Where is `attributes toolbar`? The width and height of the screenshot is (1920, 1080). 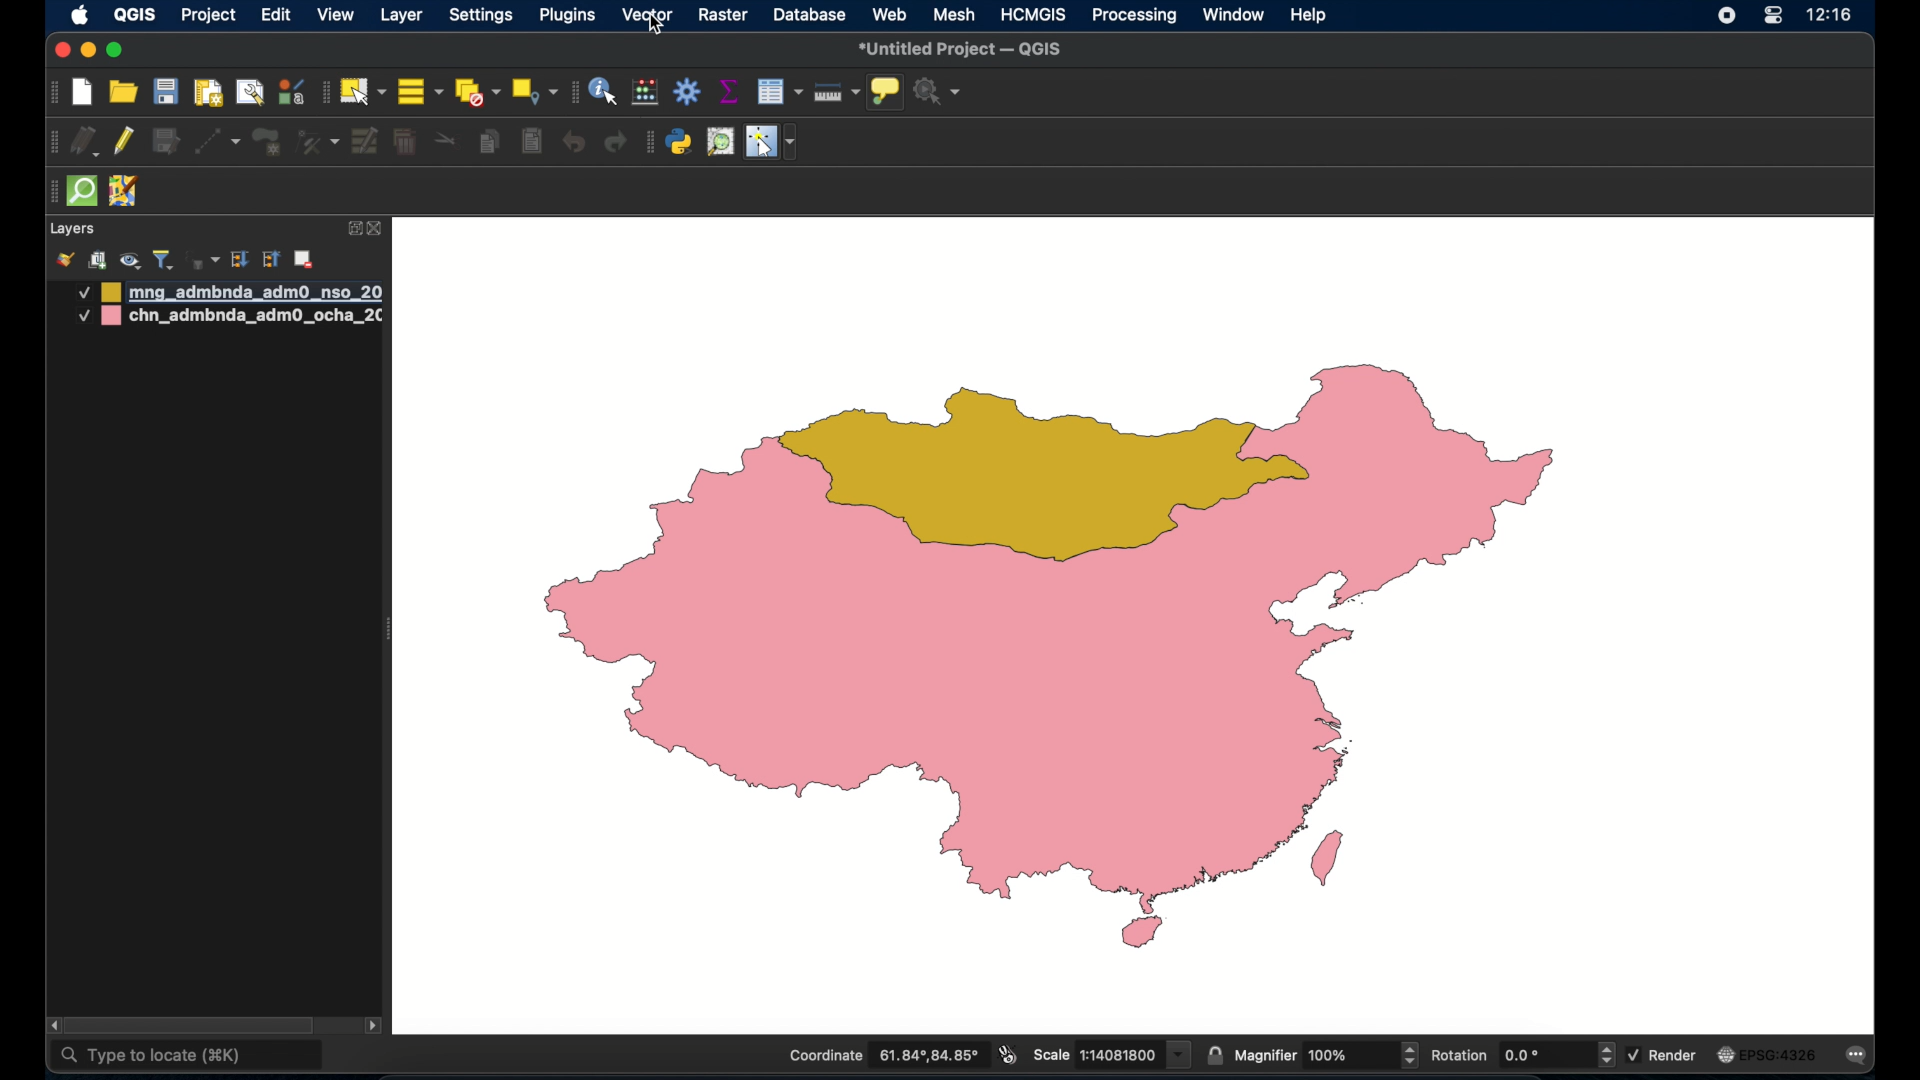
attributes toolbar is located at coordinates (571, 92).